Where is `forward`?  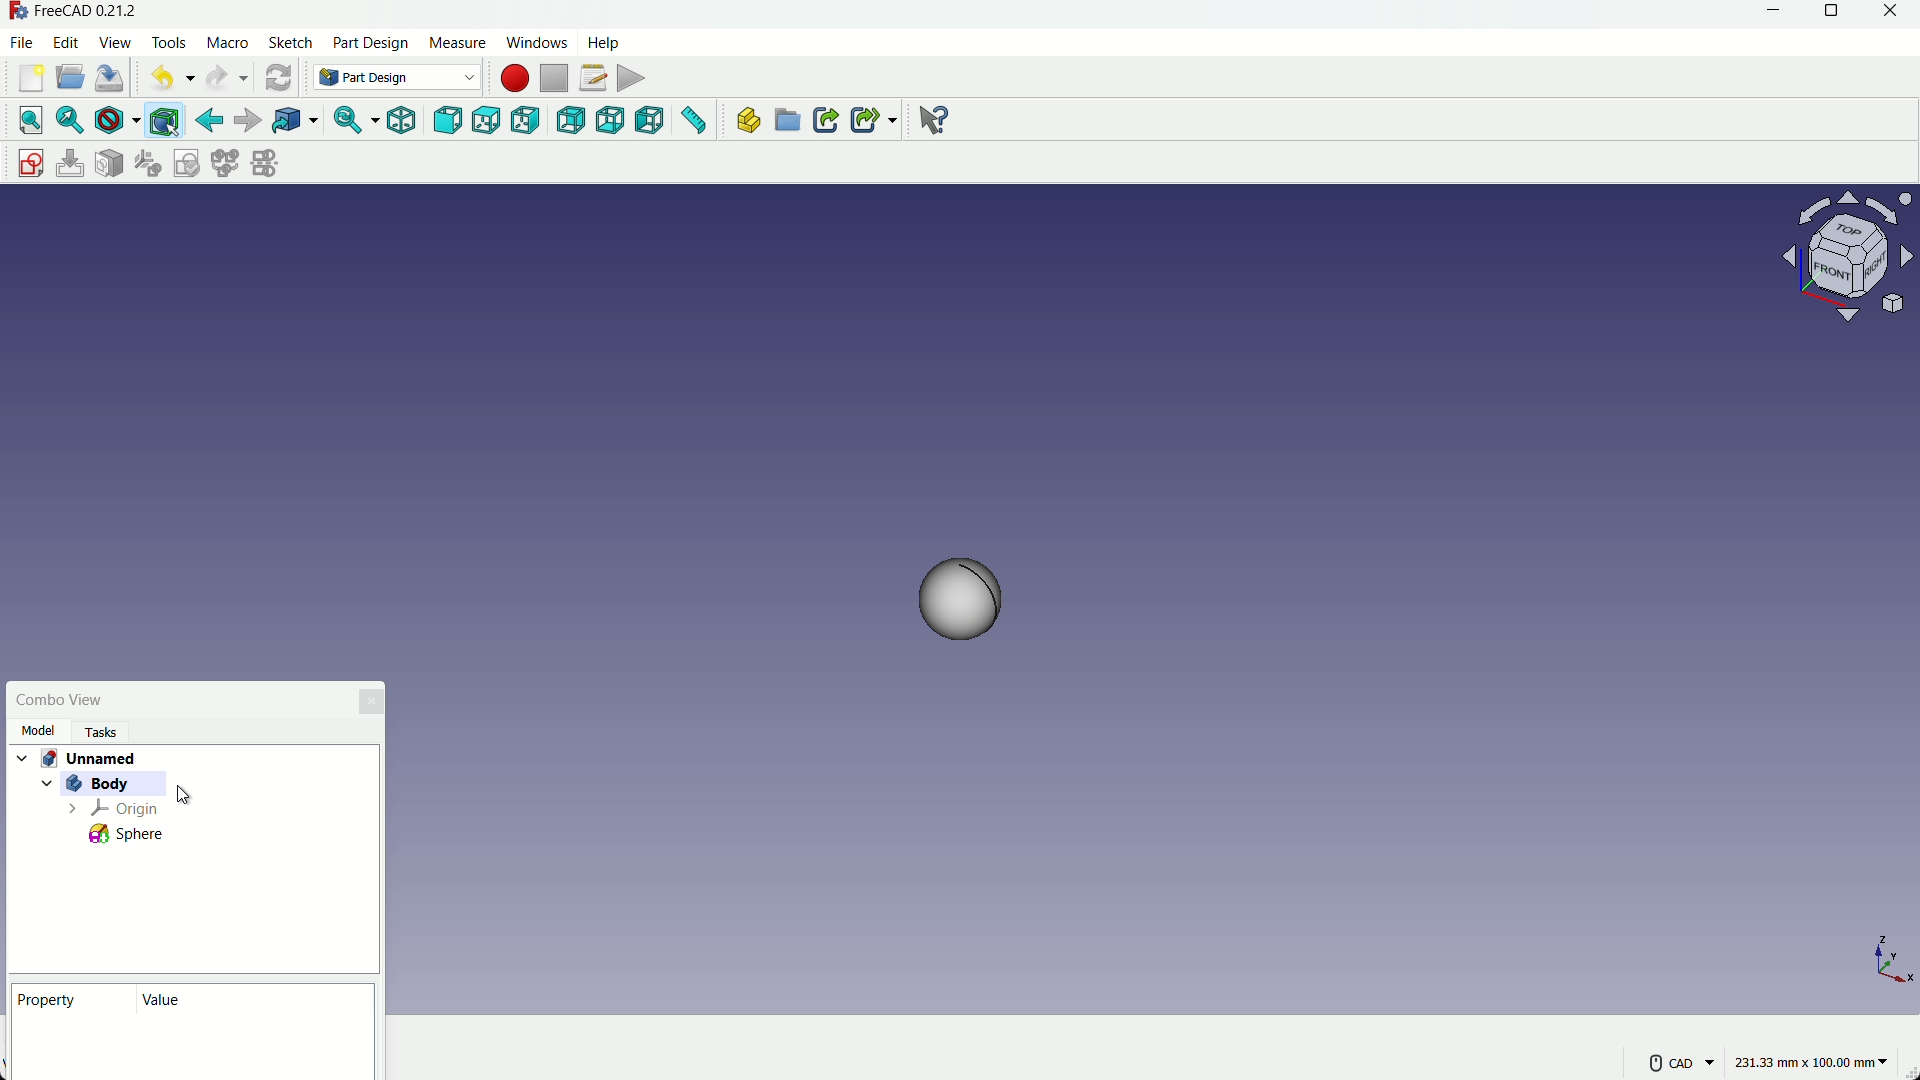
forward is located at coordinates (249, 119).